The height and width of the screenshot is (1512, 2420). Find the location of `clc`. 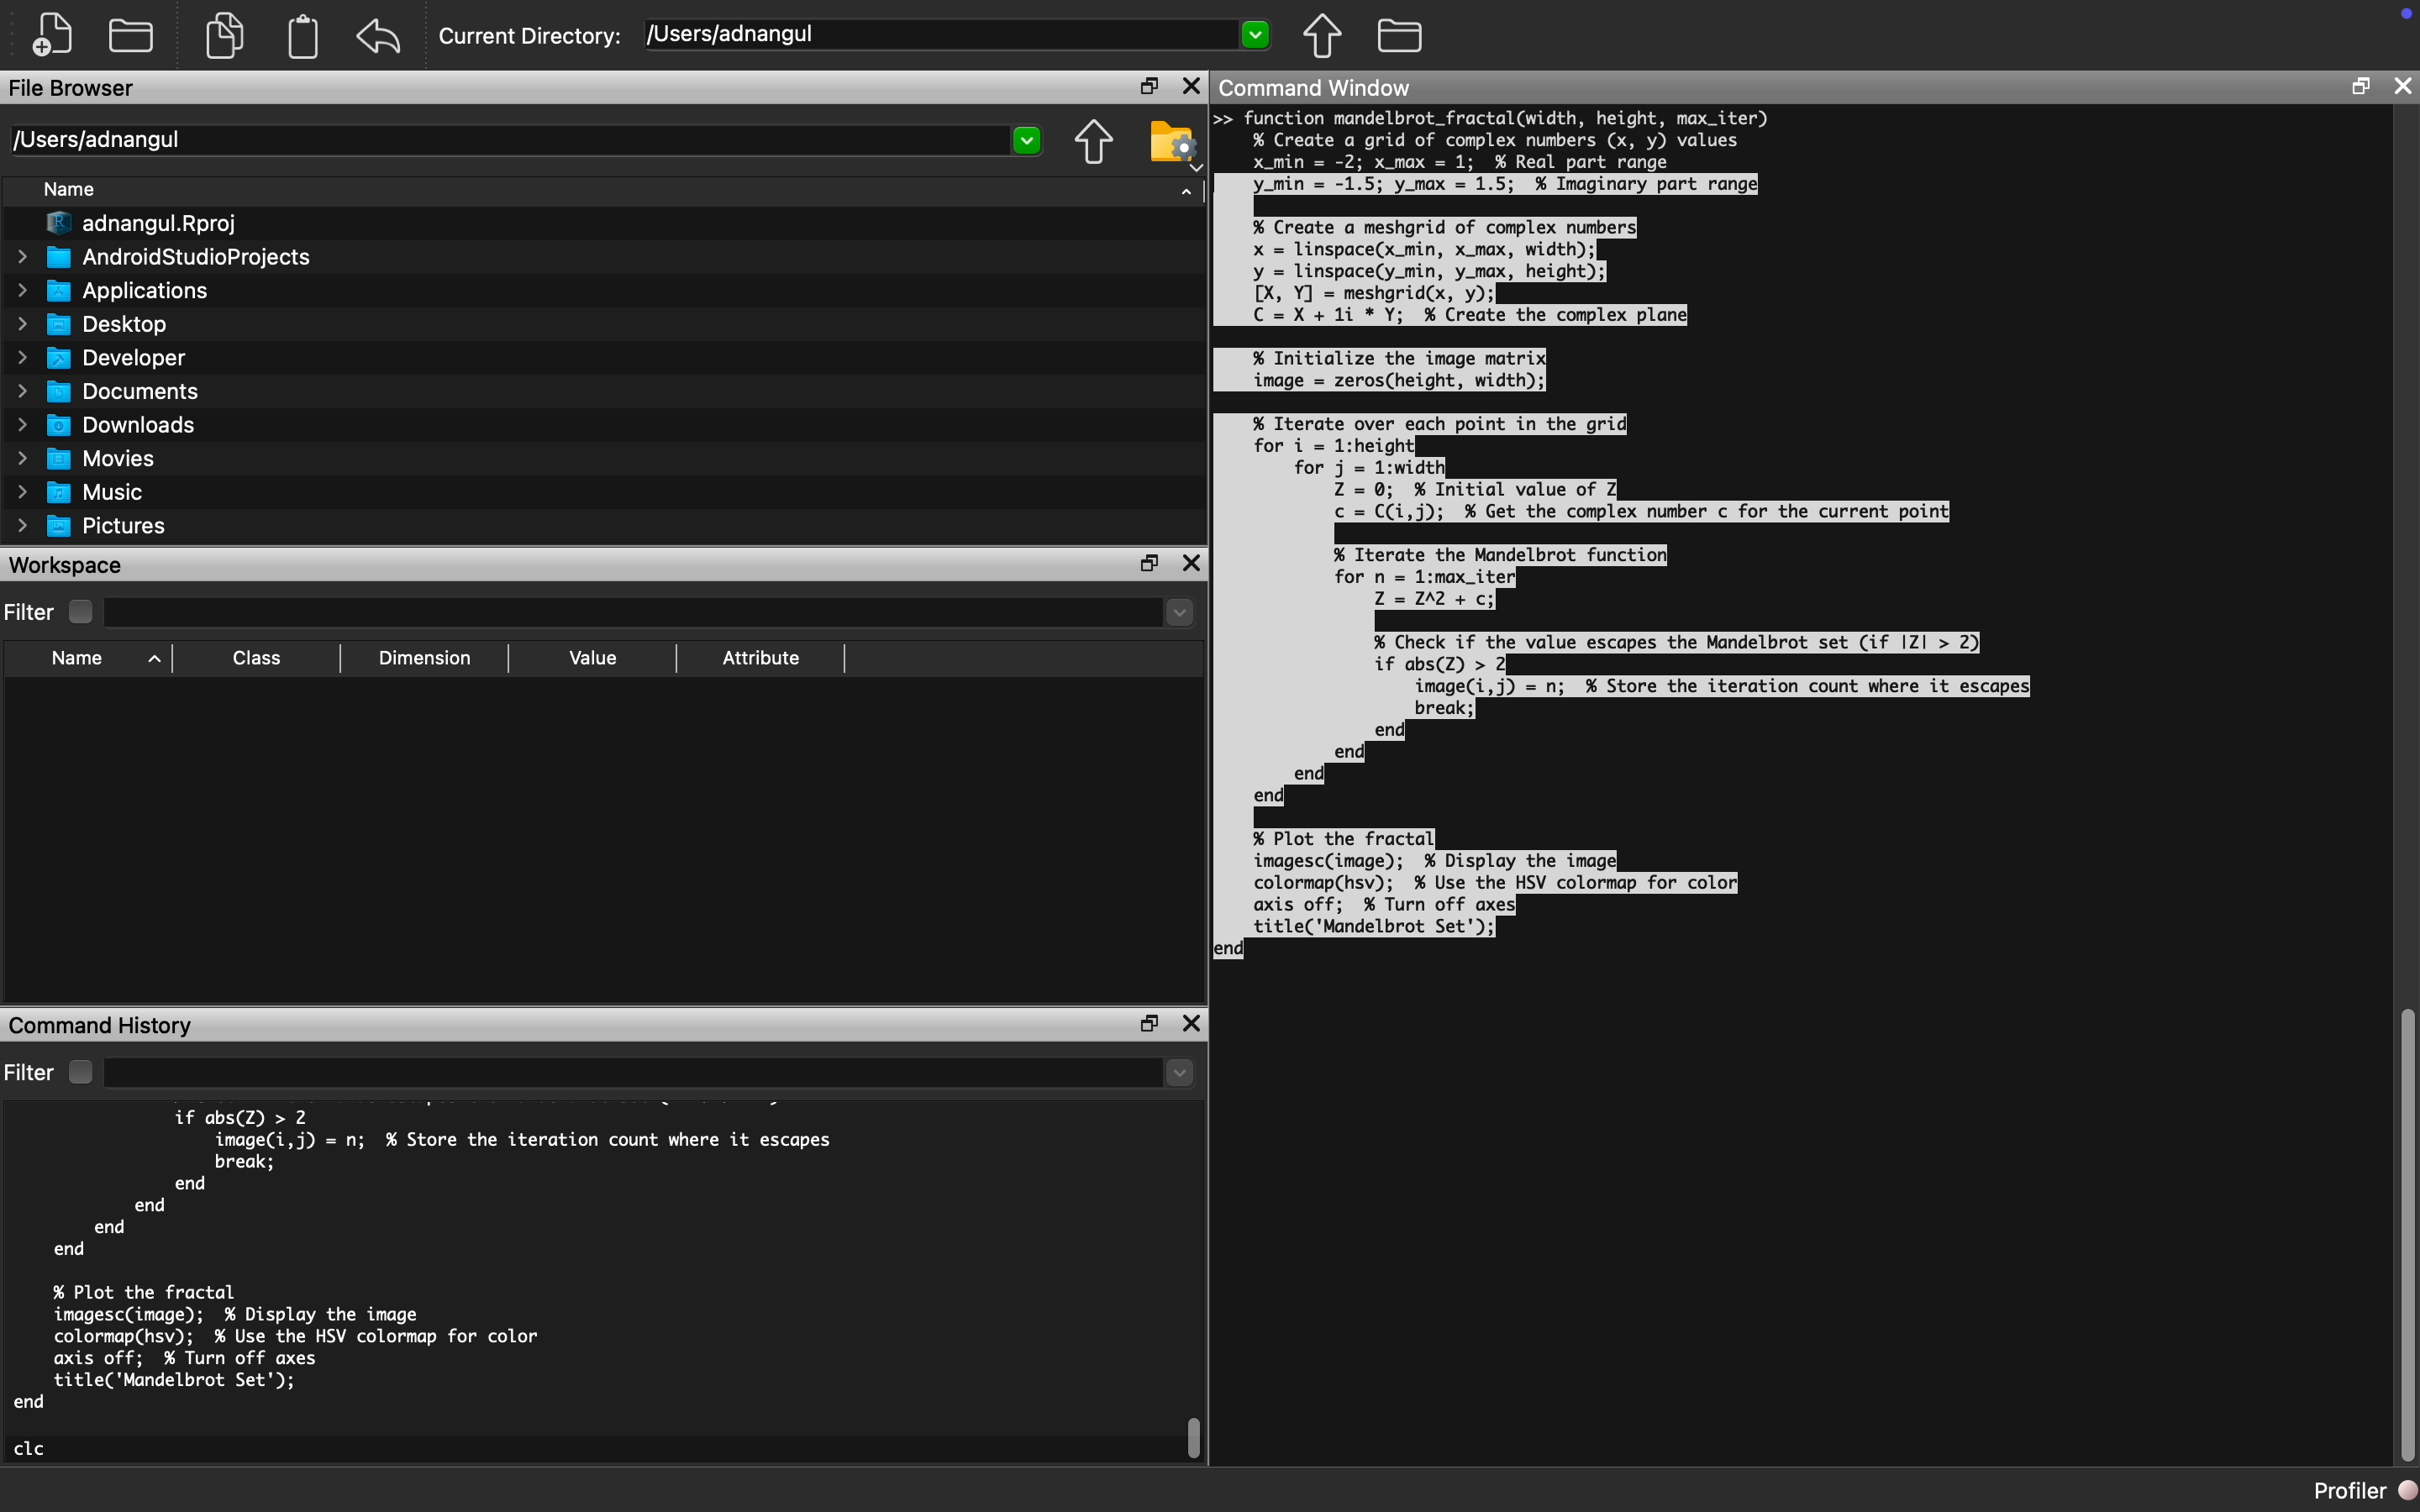

clc is located at coordinates (33, 1448).